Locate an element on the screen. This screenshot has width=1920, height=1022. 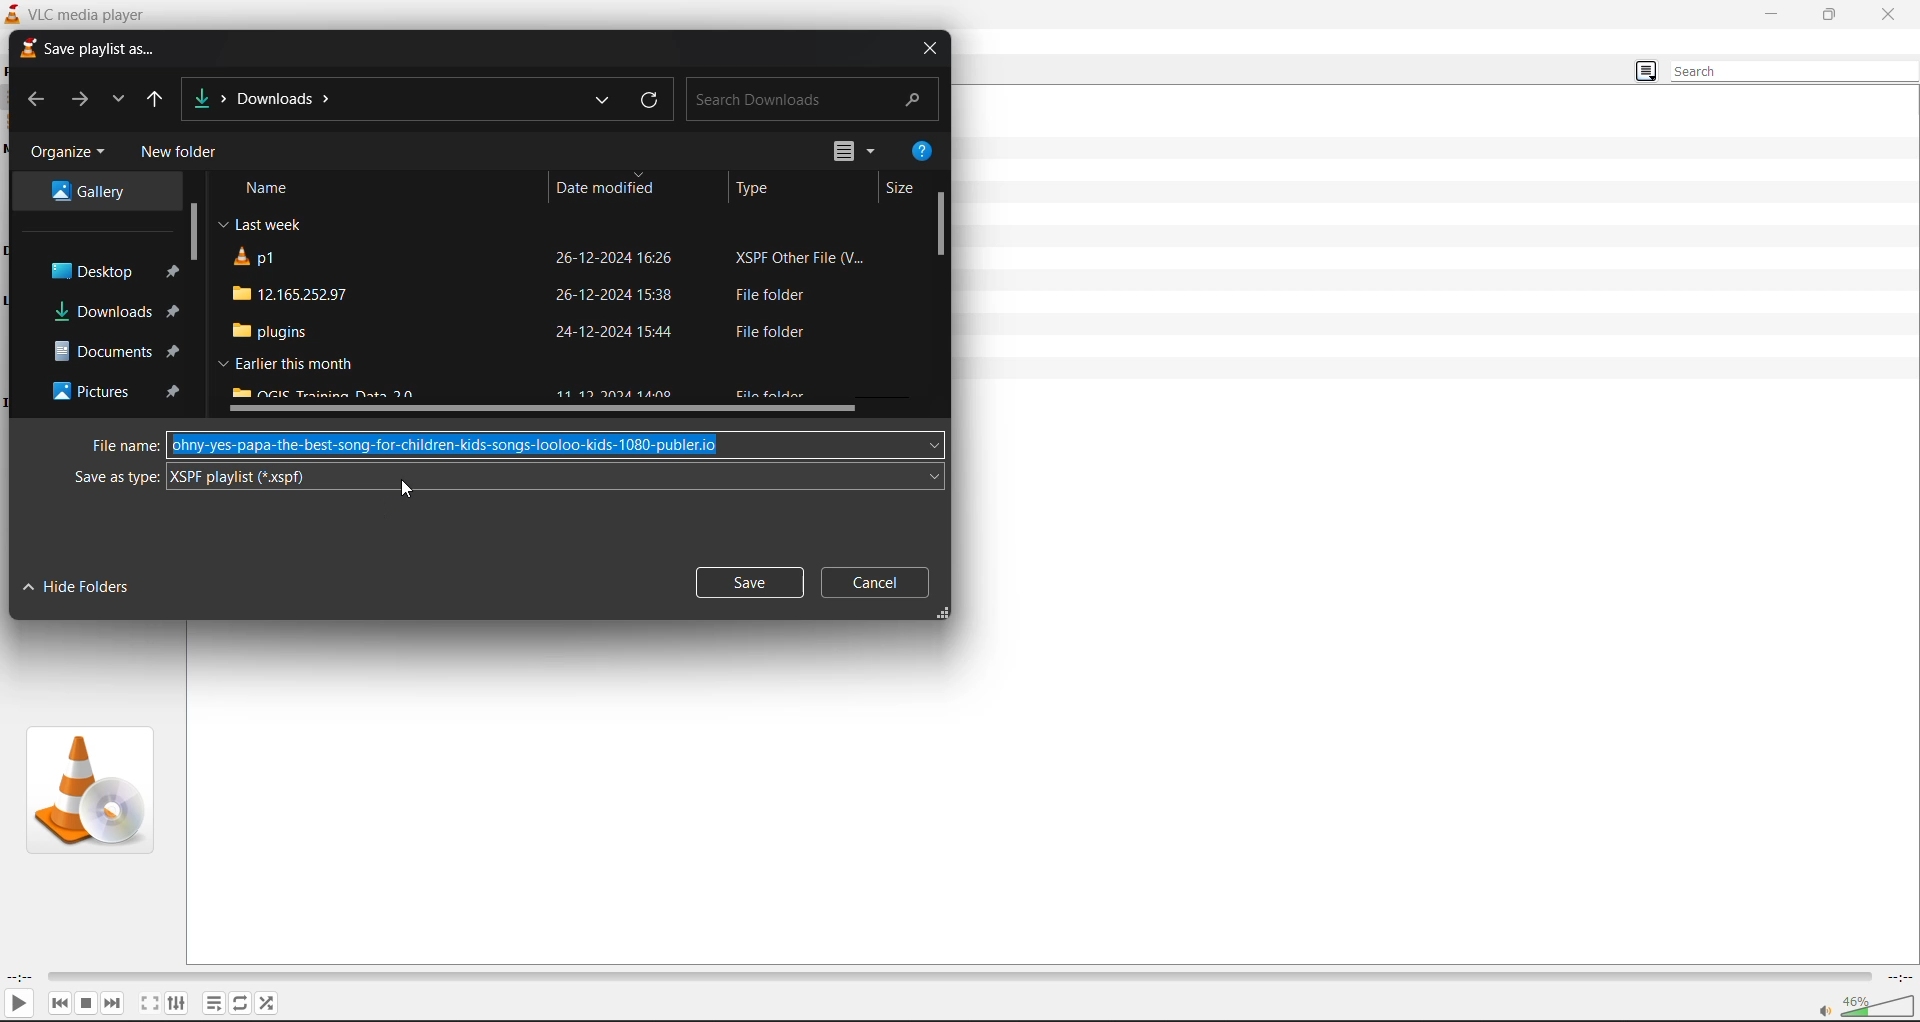
loop is located at coordinates (239, 1003).